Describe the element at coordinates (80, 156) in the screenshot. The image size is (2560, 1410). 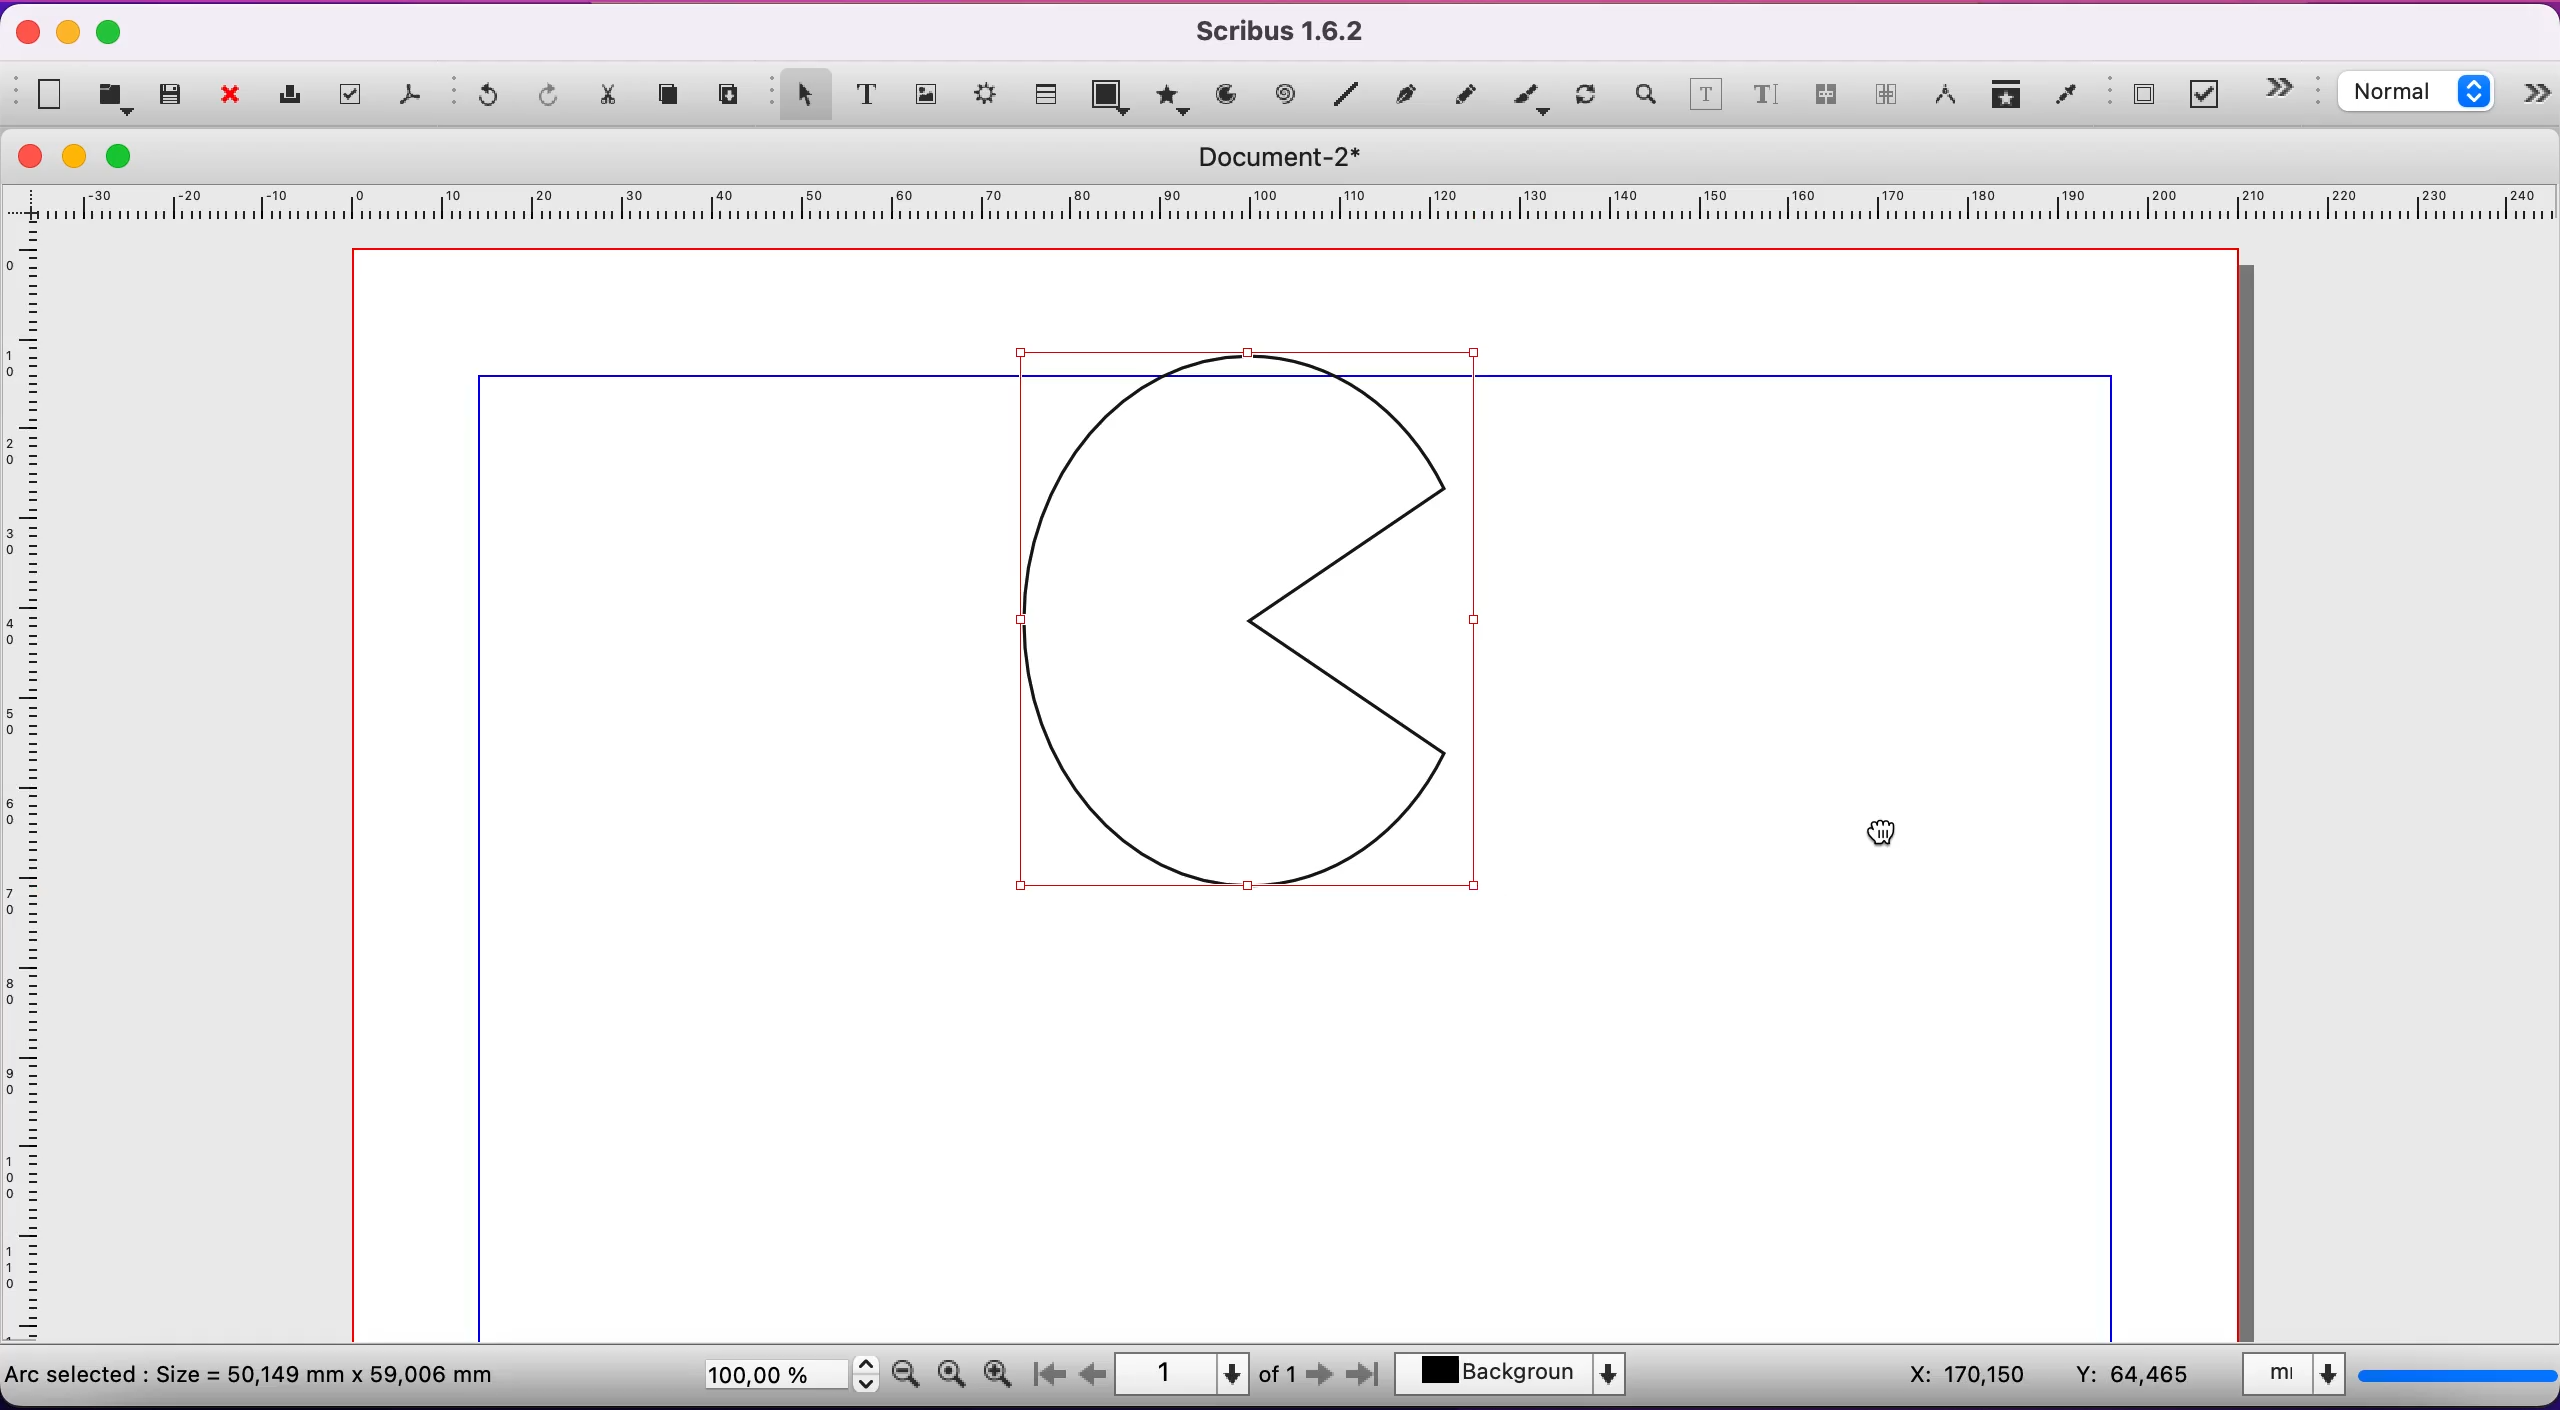
I see `minimize` at that location.